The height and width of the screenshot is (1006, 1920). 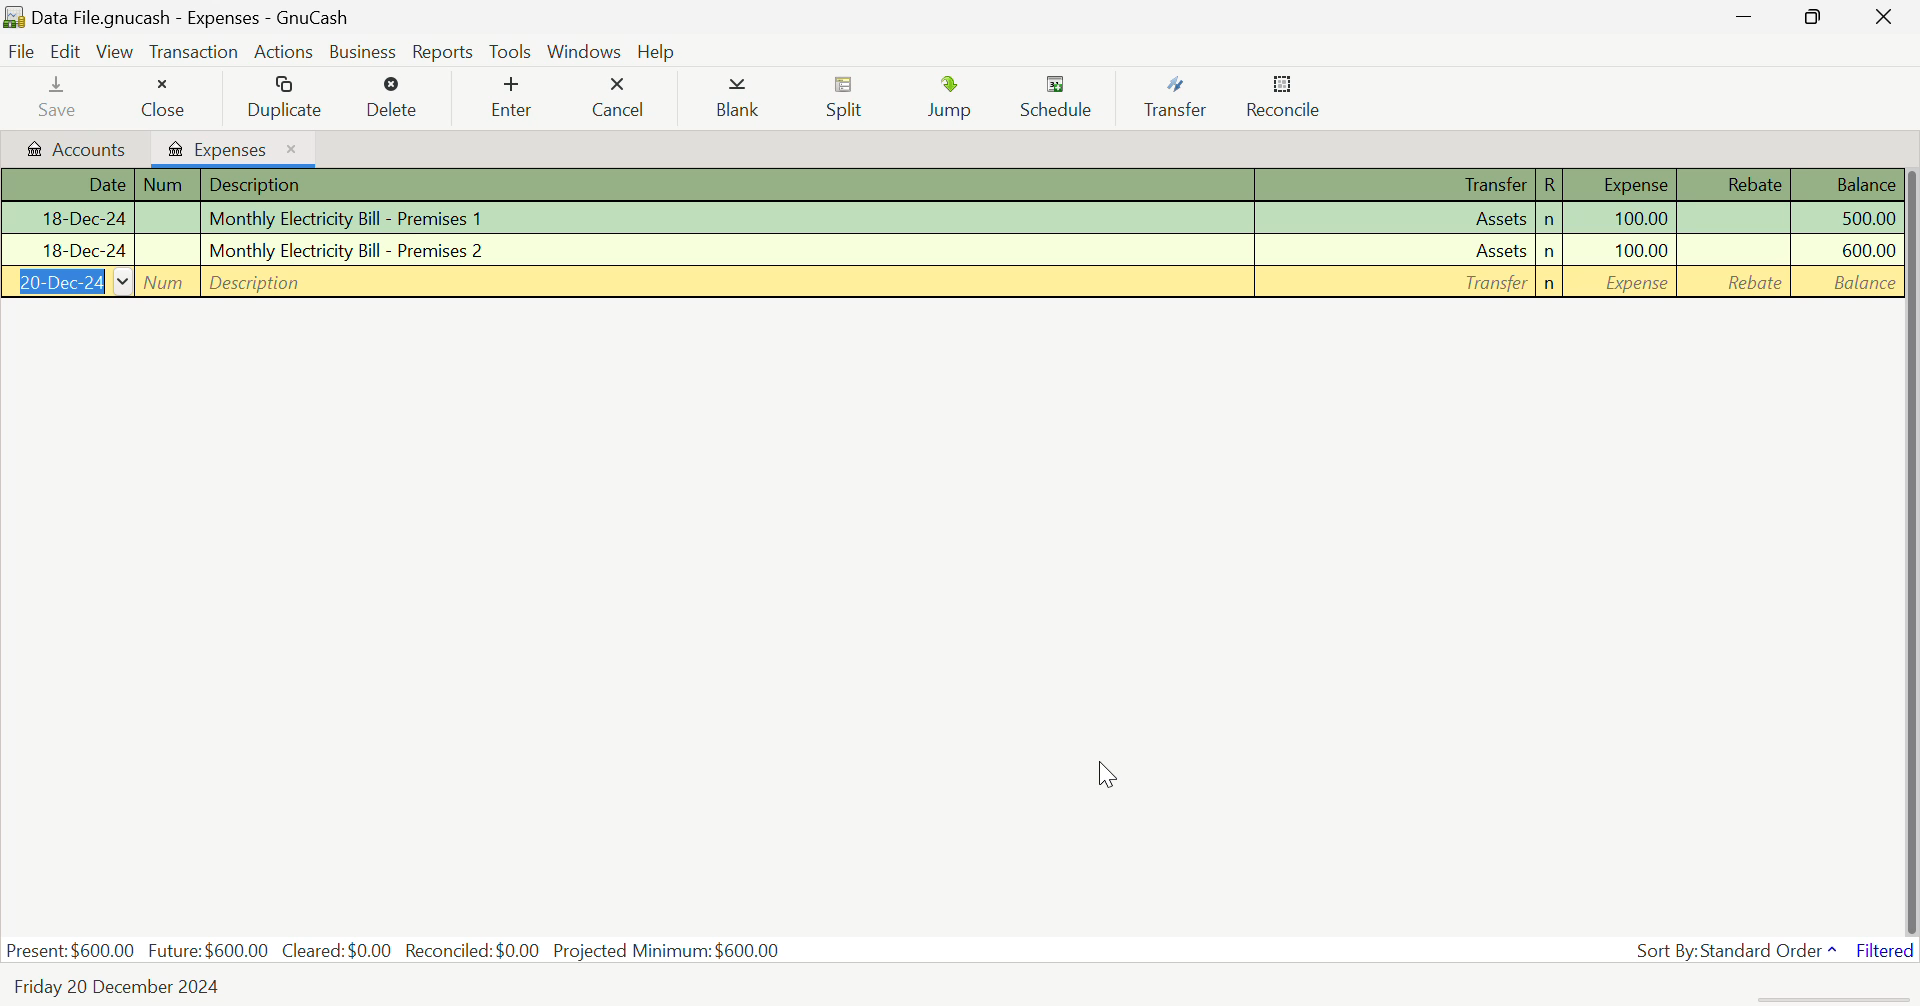 What do you see at coordinates (284, 96) in the screenshot?
I see `Duplicate` at bounding box center [284, 96].